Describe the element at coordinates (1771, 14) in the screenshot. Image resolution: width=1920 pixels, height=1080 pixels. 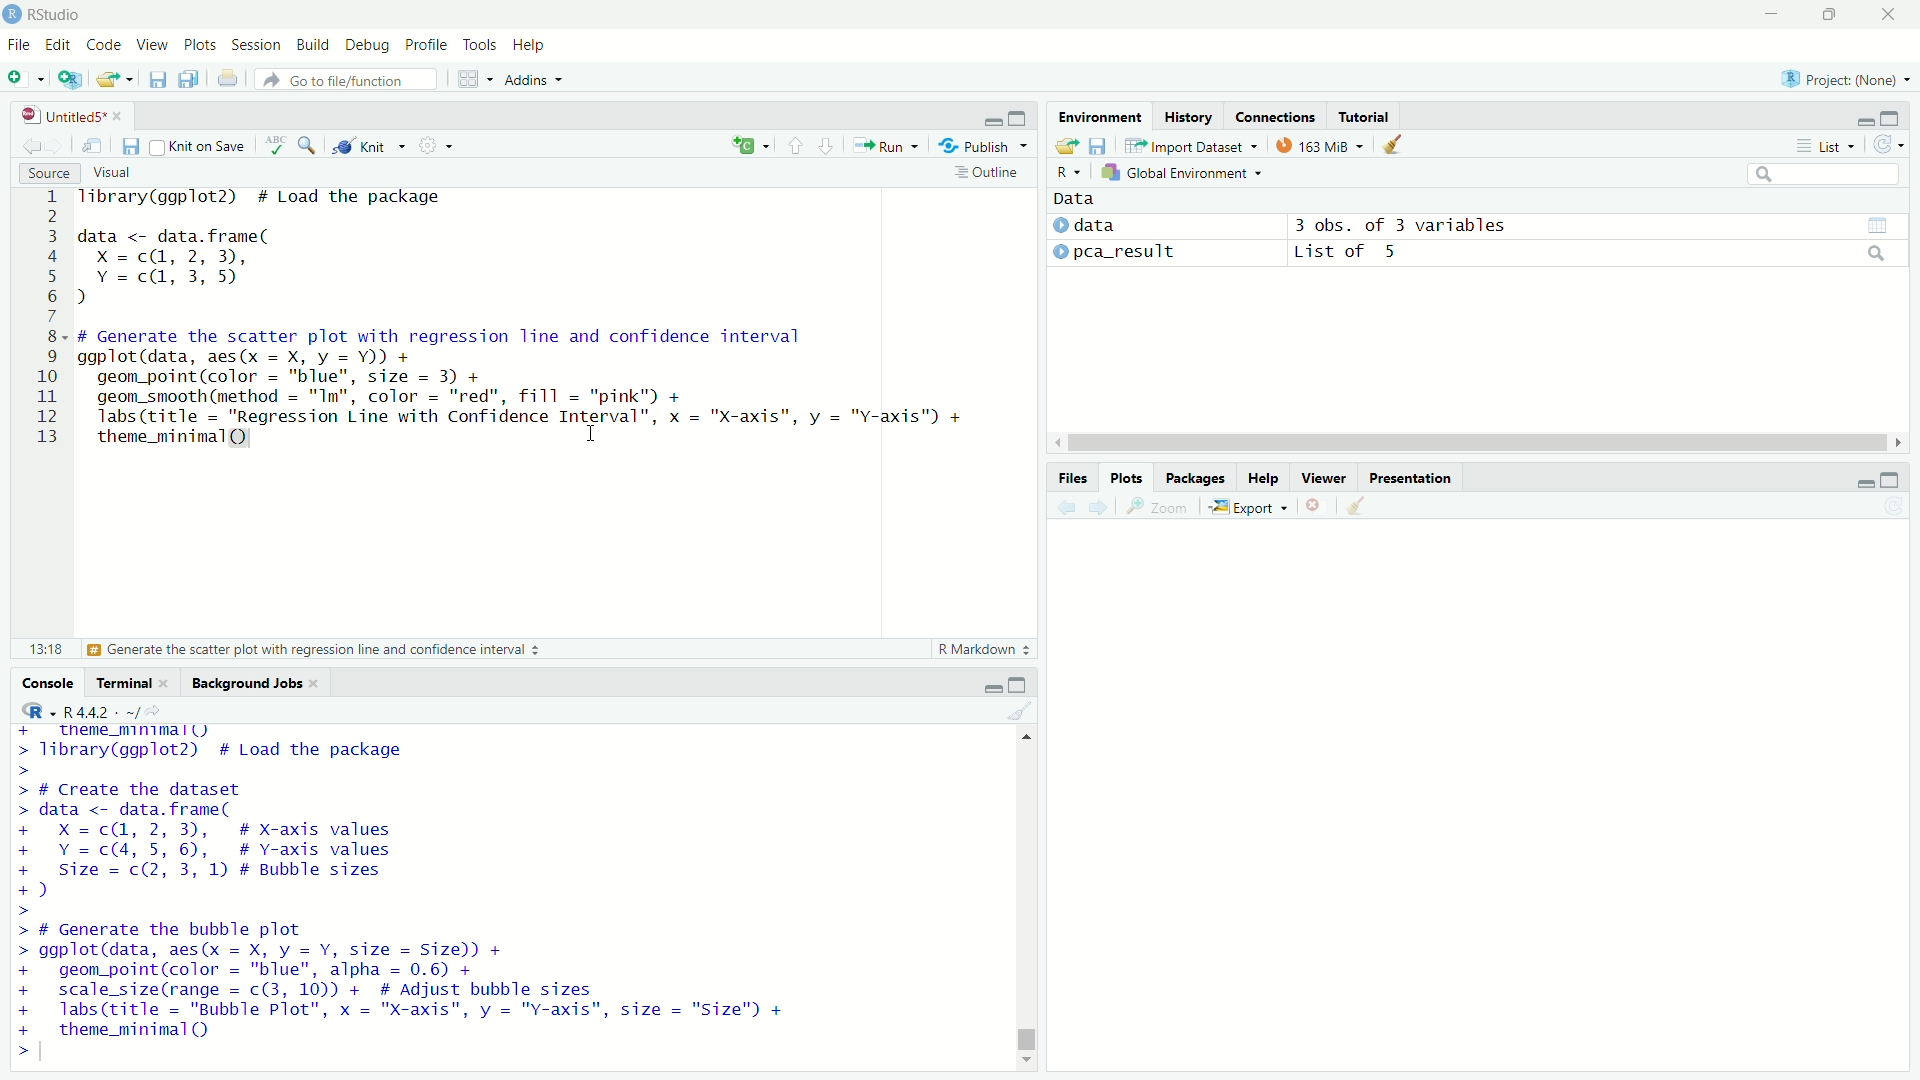
I see `minimize` at that location.